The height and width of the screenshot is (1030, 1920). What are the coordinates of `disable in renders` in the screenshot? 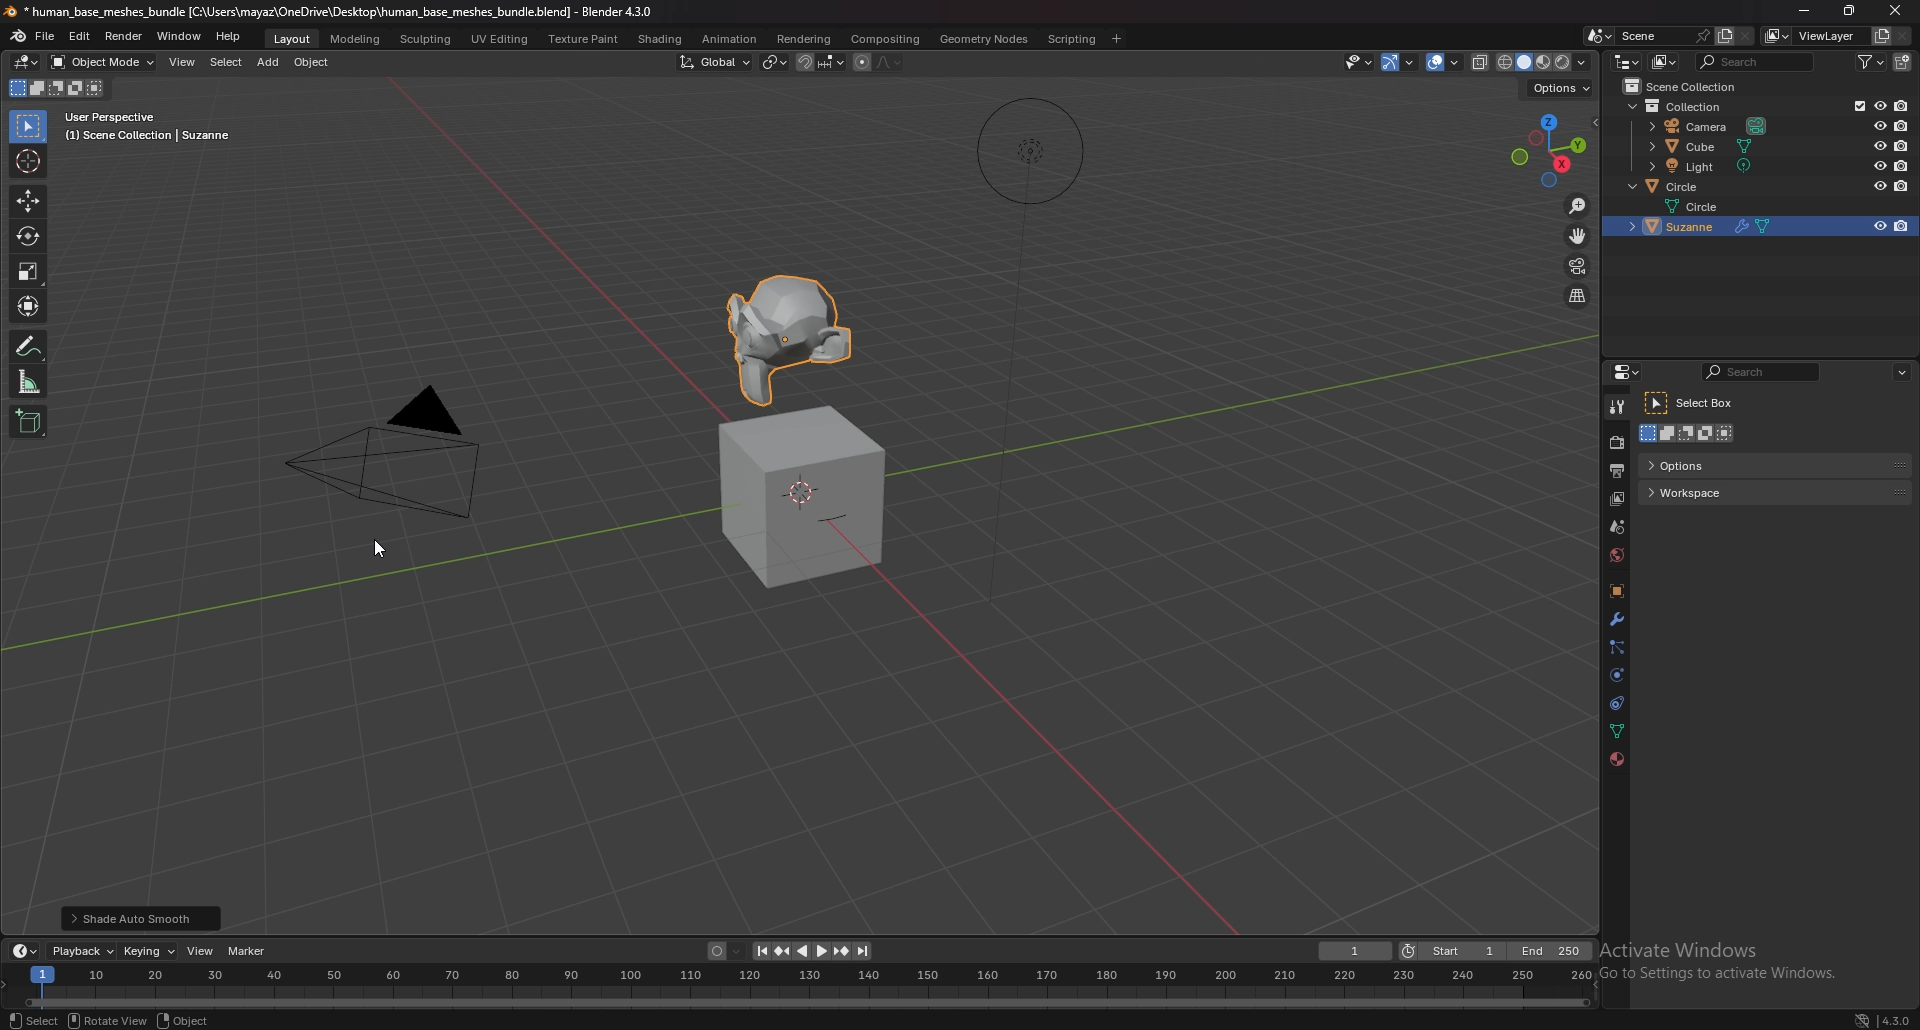 It's located at (1901, 227).